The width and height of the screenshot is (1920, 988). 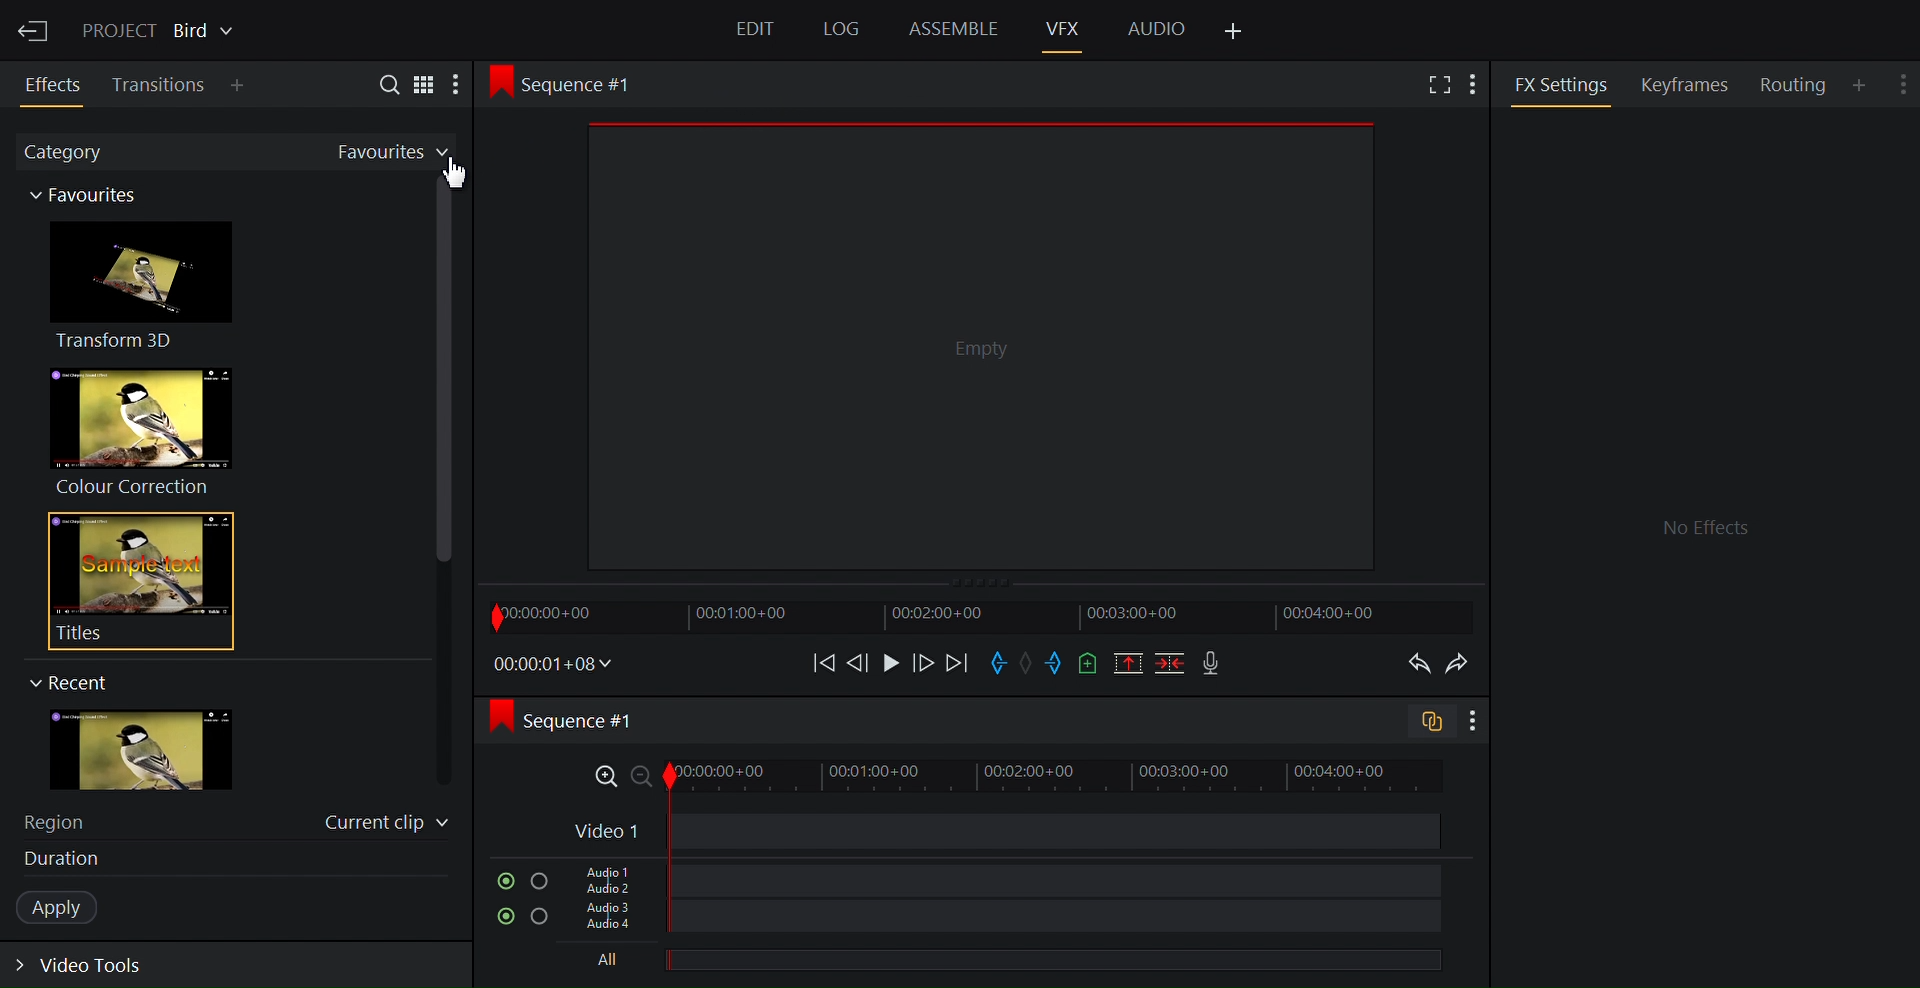 What do you see at coordinates (161, 751) in the screenshot?
I see `image` at bounding box center [161, 751].